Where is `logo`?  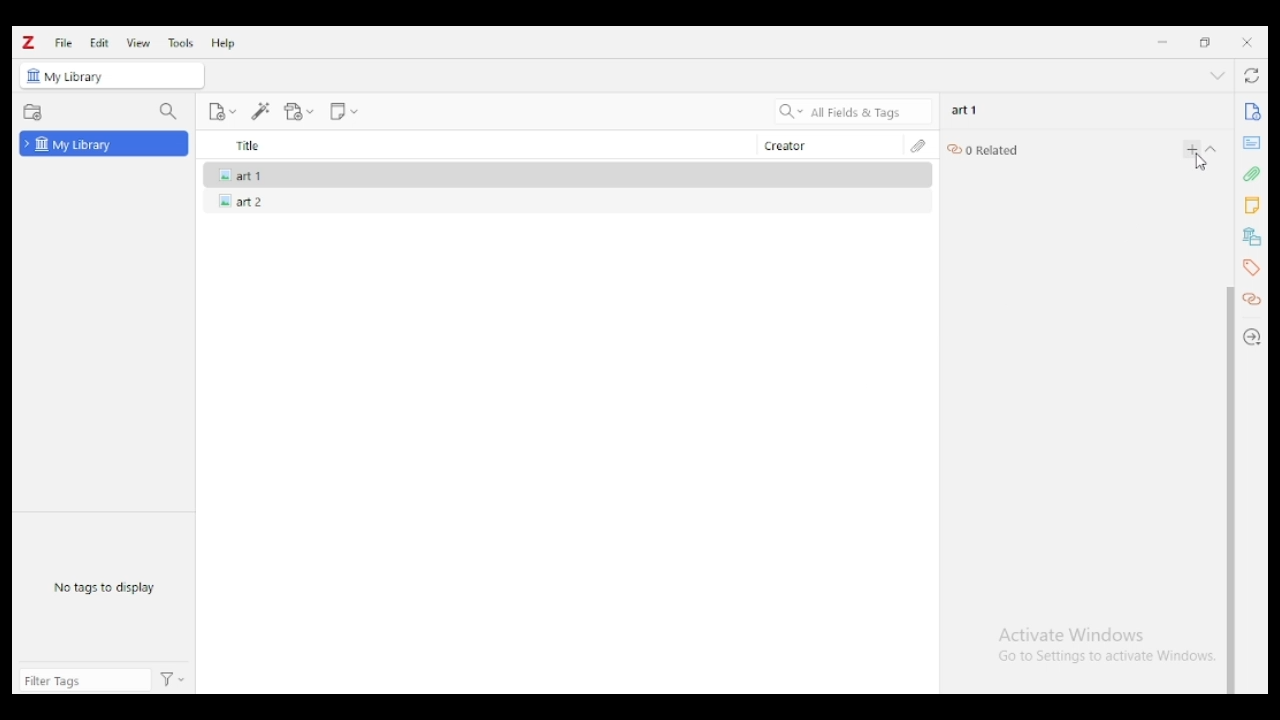
logo is located at coordinates (29, 43).